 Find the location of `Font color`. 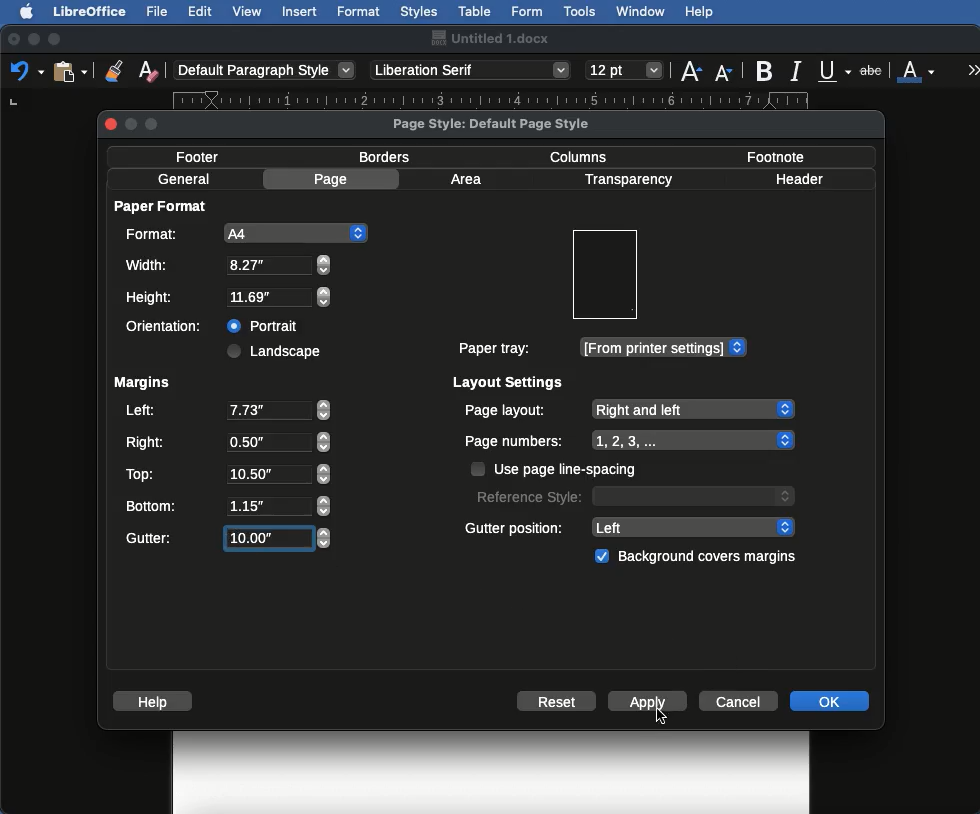

Font color is located at coordinates (917, 69).